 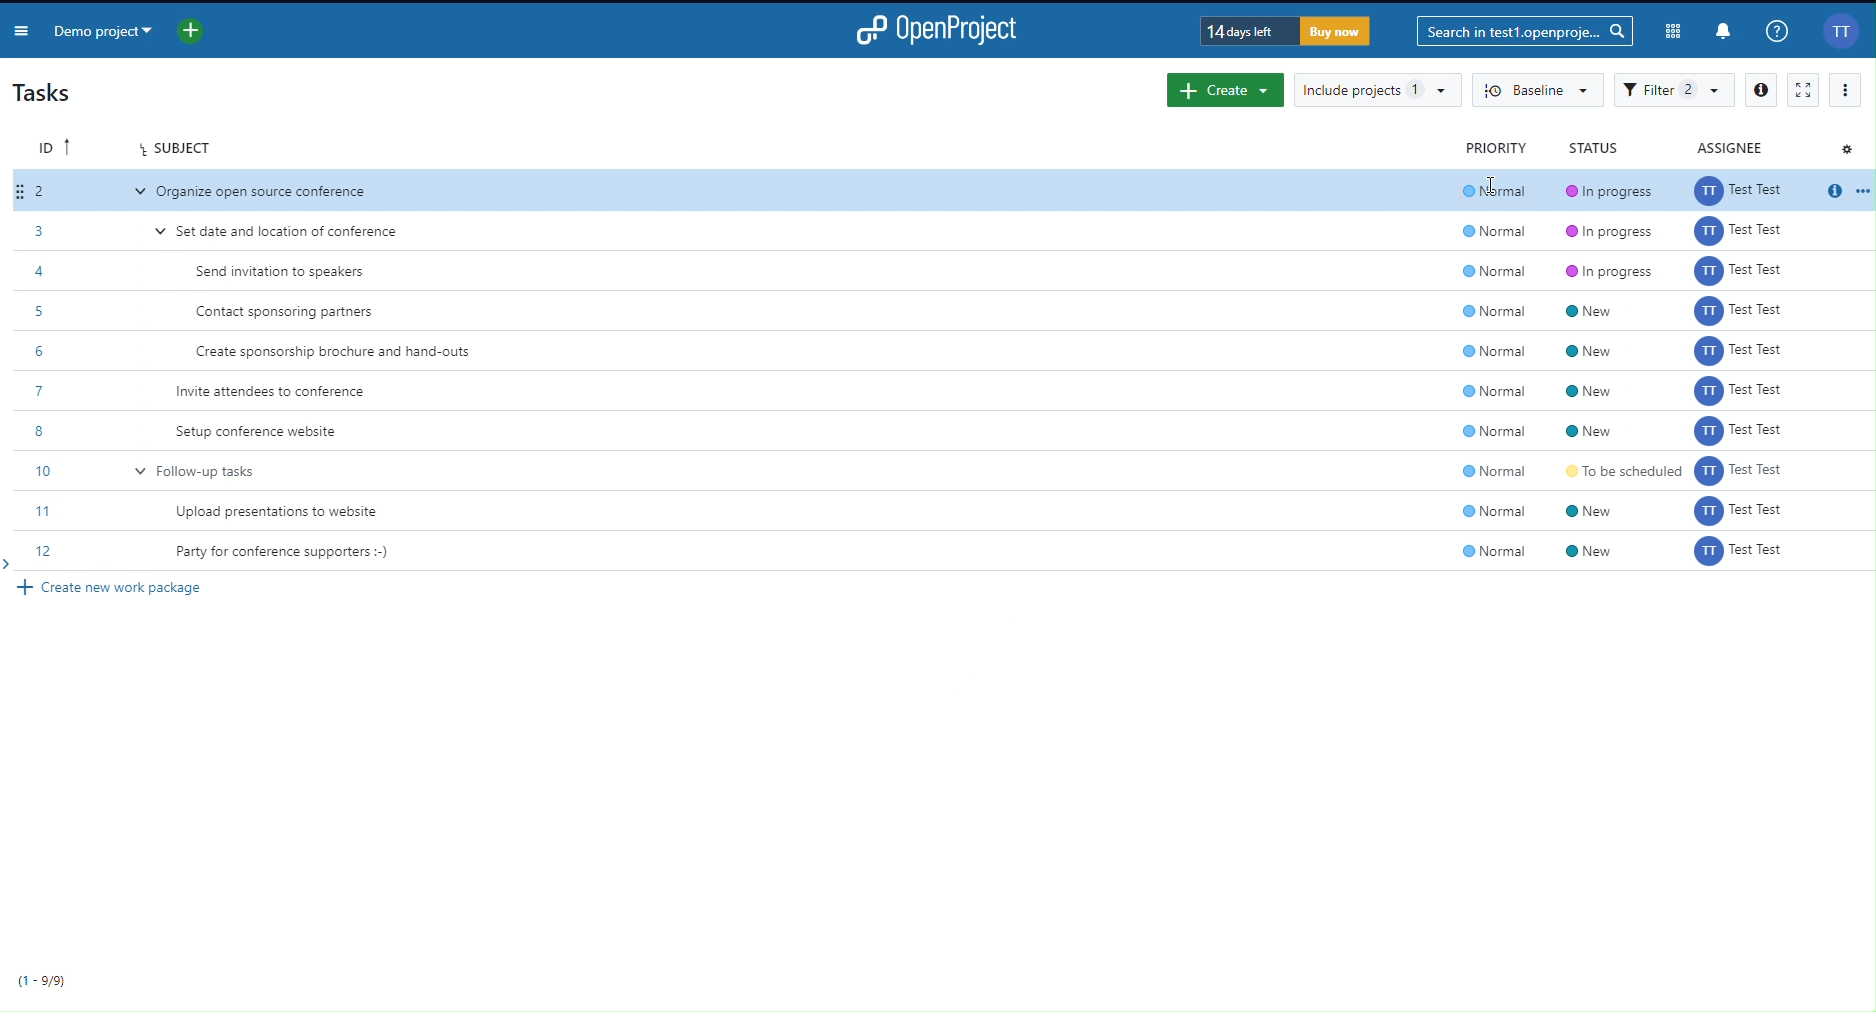 What do you see at coordinates (1725, 32) in the screenshot?
I see `Notification` at bounding box center [1725, 32].